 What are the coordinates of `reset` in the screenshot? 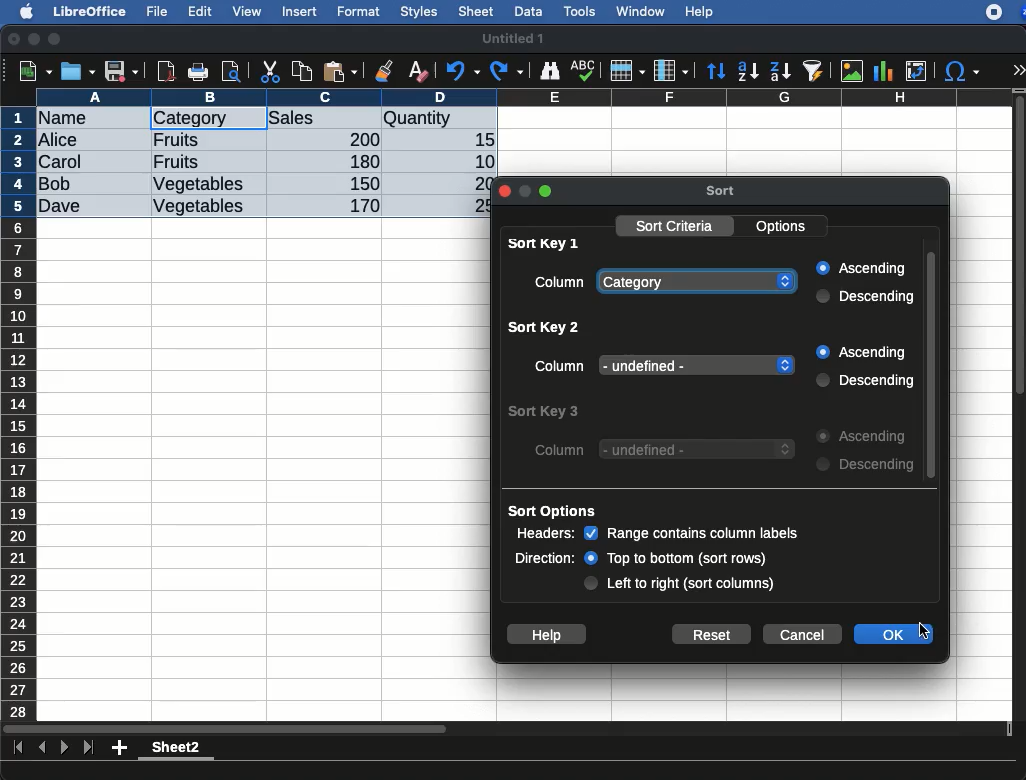 It's located at (713, 633).